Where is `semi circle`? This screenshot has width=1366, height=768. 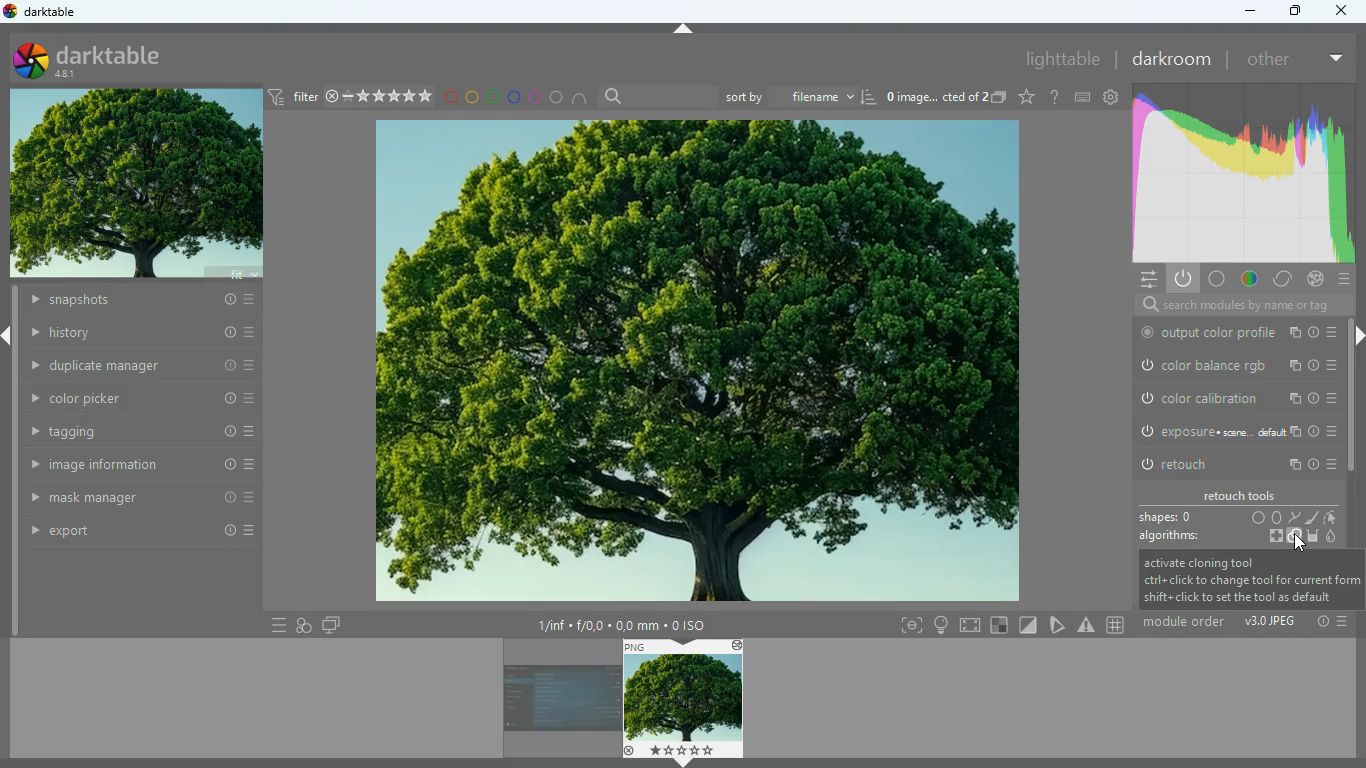
semi circle is located at coordinates (581, 97).